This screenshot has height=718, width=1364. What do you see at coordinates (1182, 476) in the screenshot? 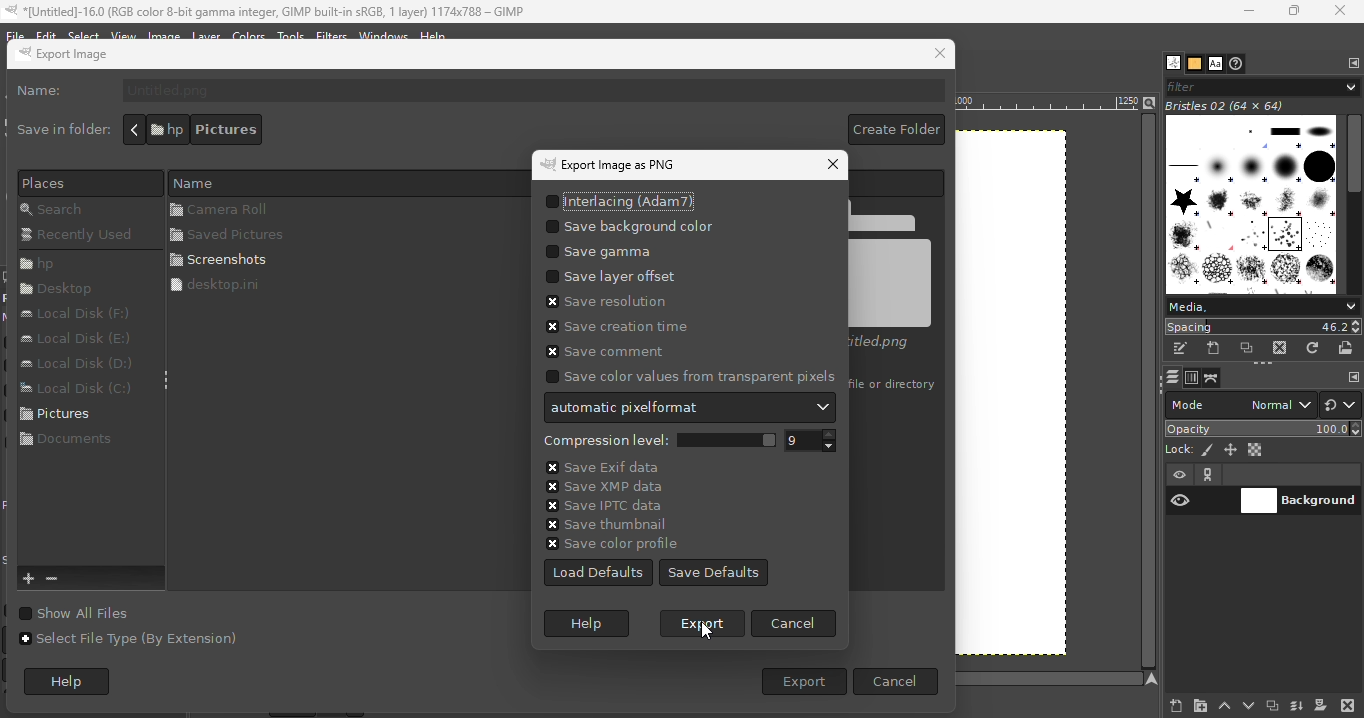
I see `visibility` at bounding box center [1182, 476].